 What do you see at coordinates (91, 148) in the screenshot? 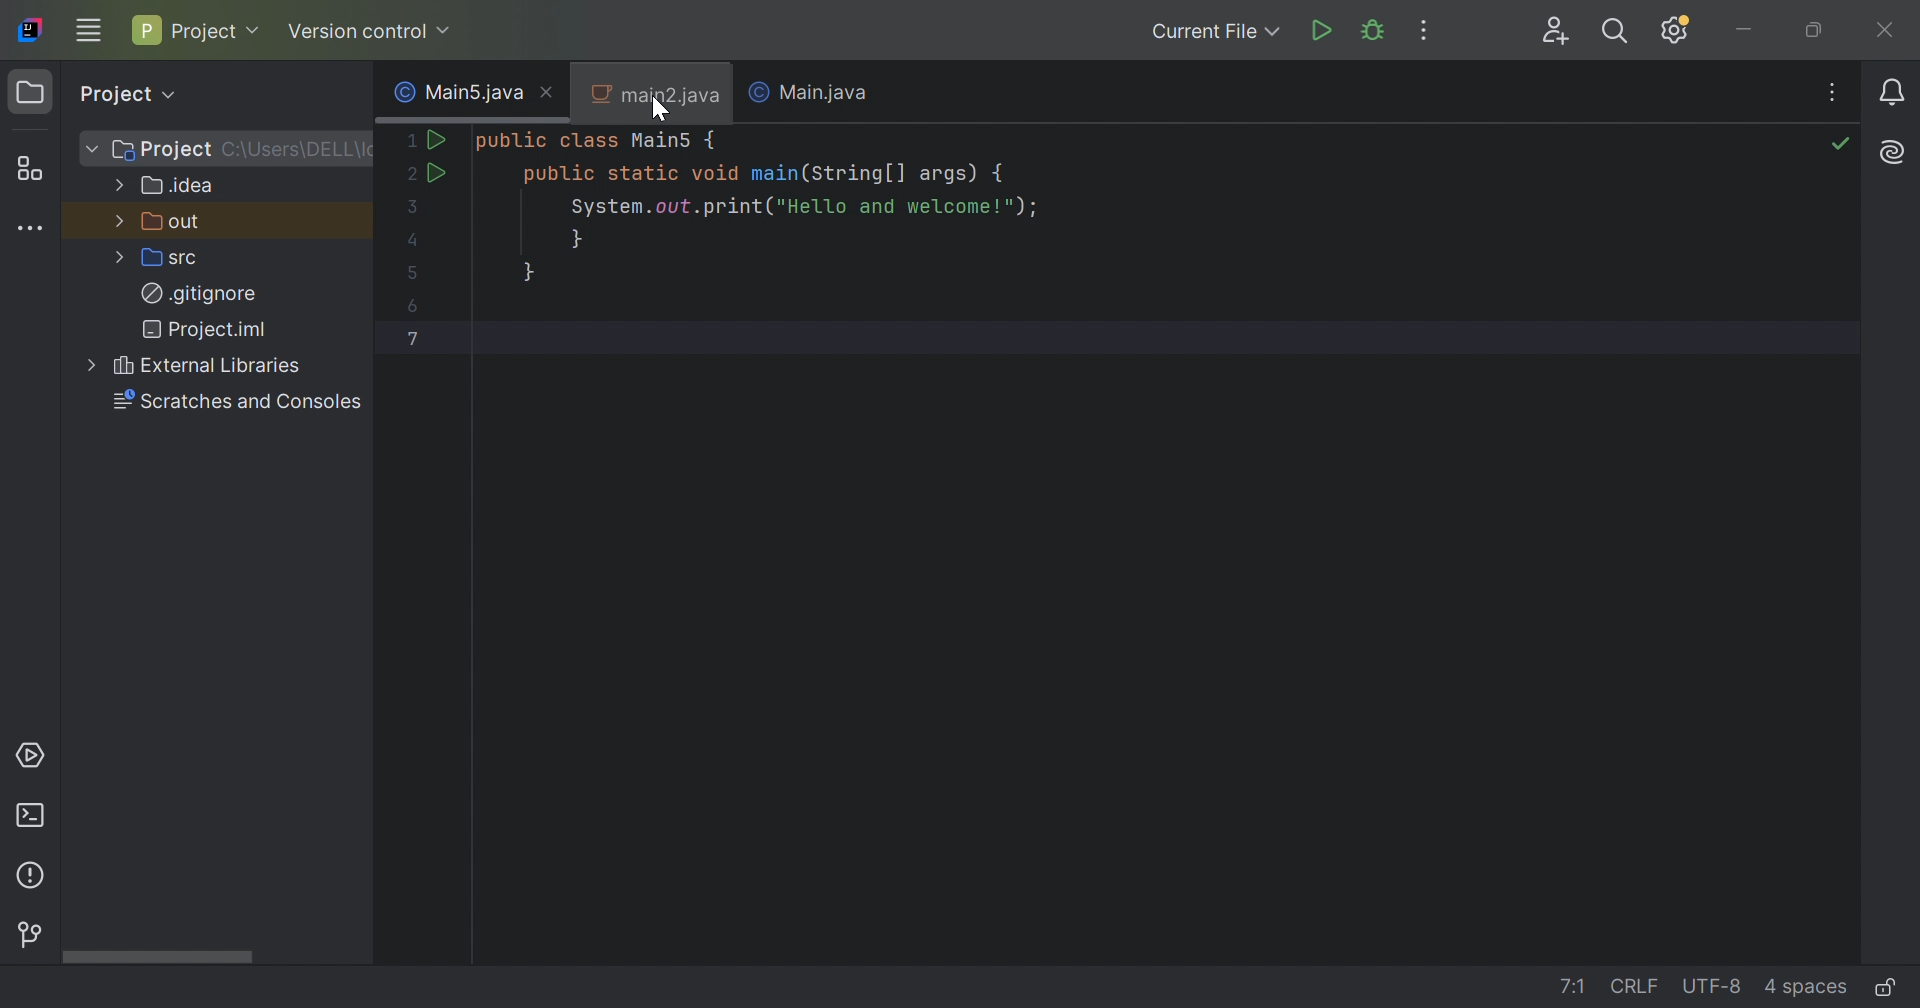
I see `More` at bounding box center [91, 148].